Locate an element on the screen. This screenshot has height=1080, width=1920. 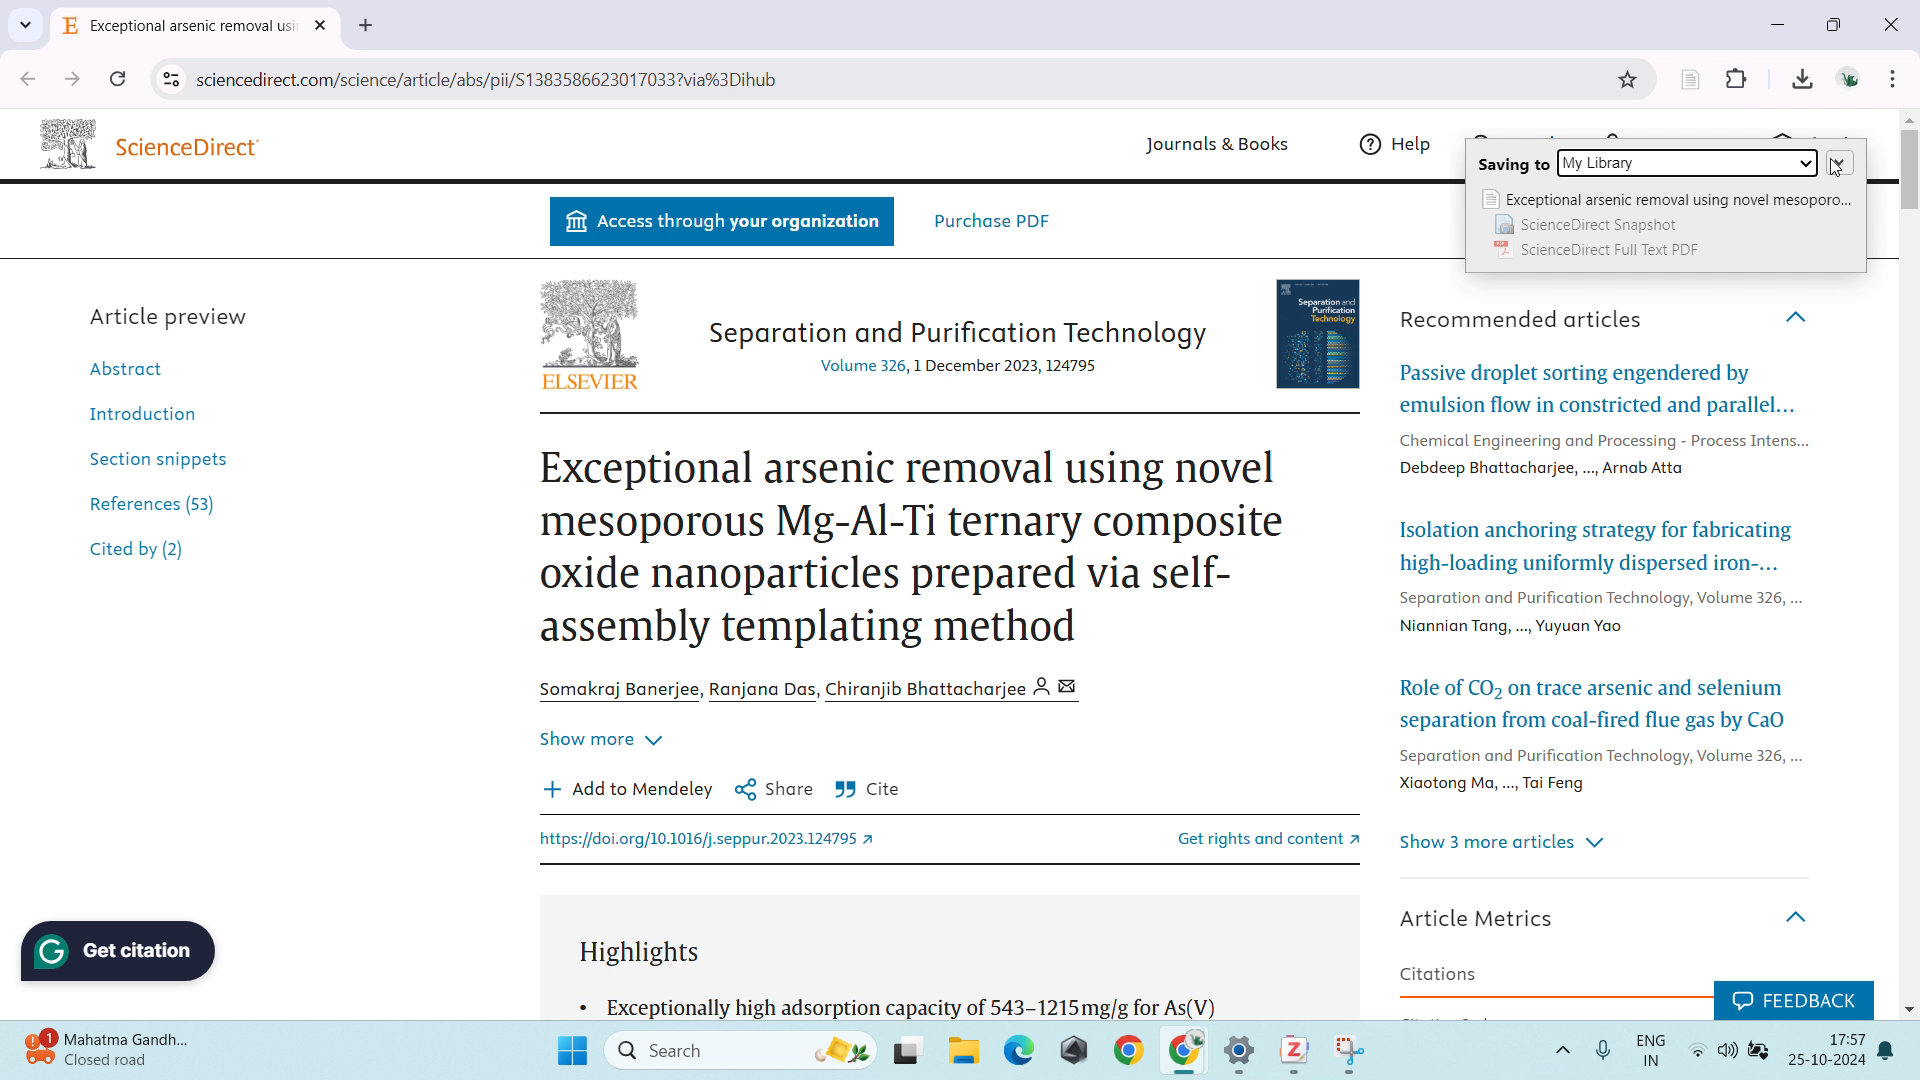
Show 3 more articles  is located at coordinates (1505, 843).